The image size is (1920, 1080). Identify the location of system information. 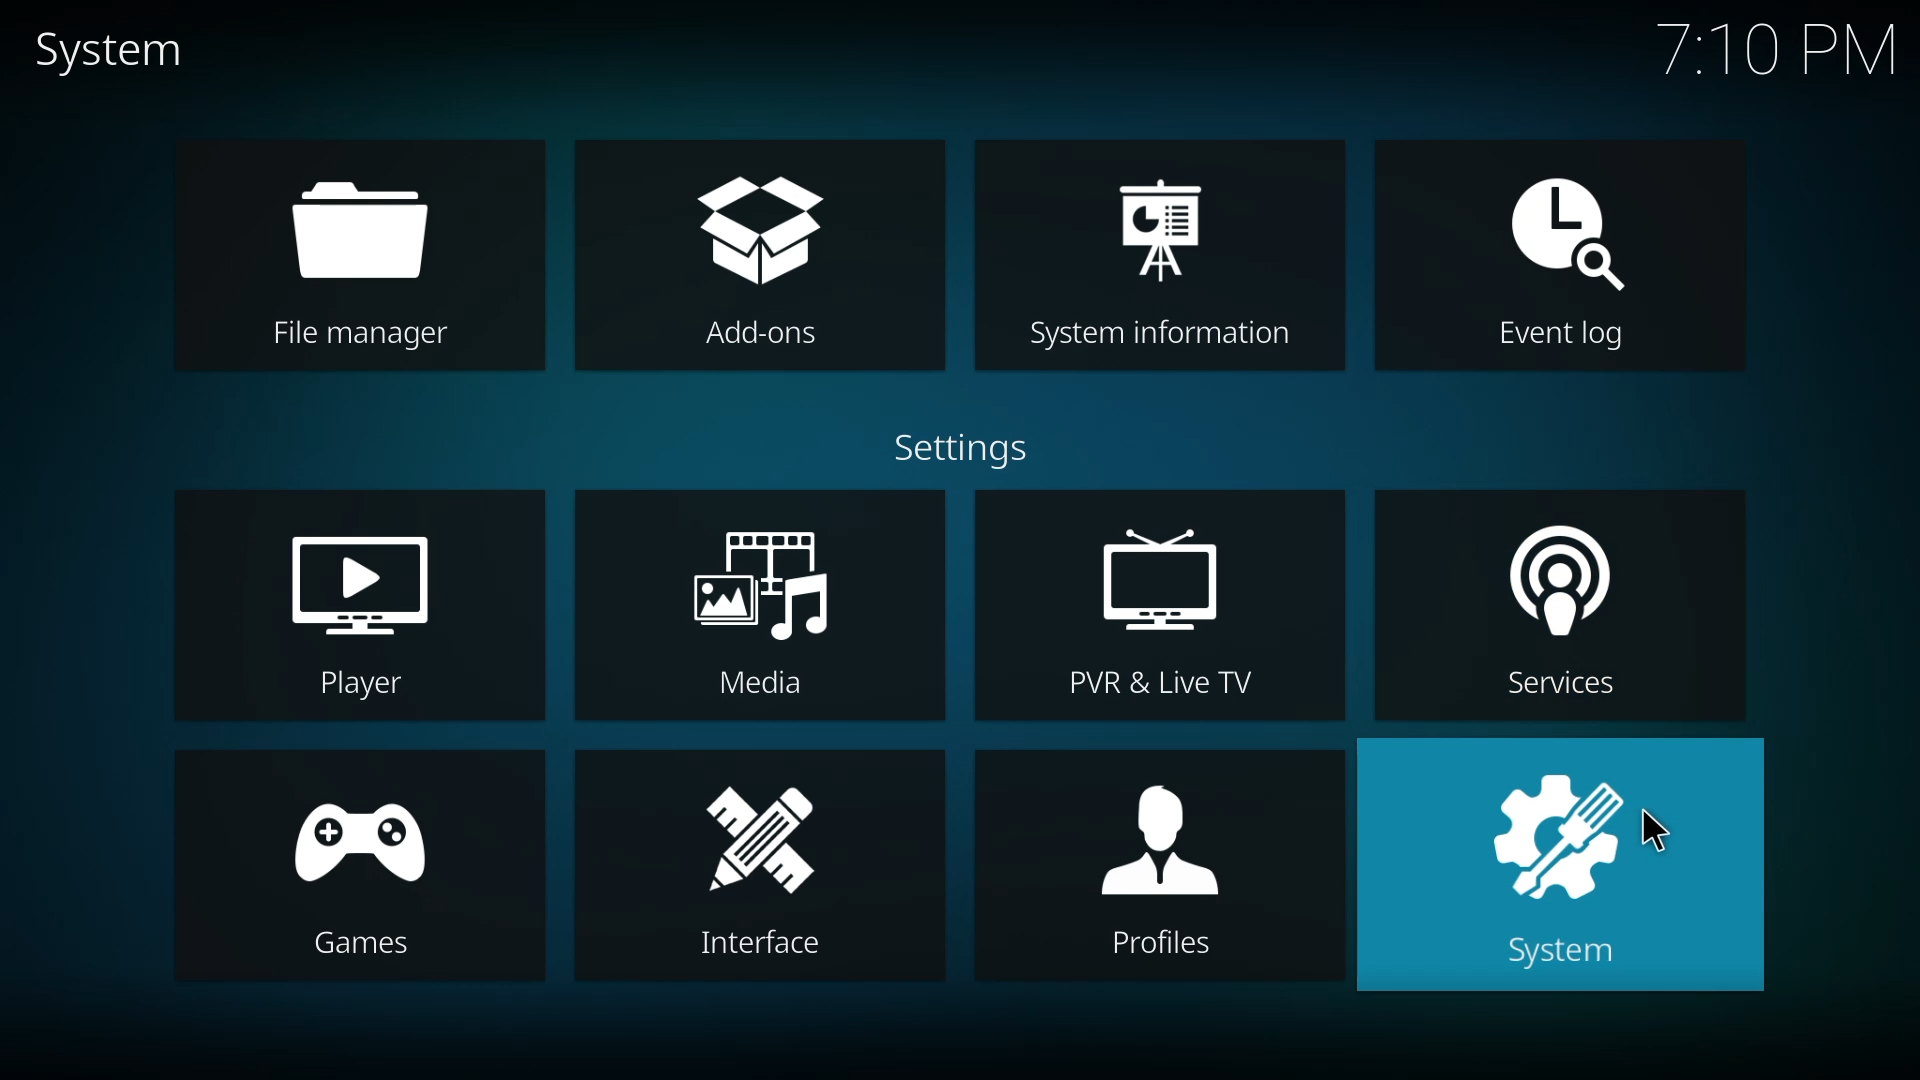
(1180, 258).